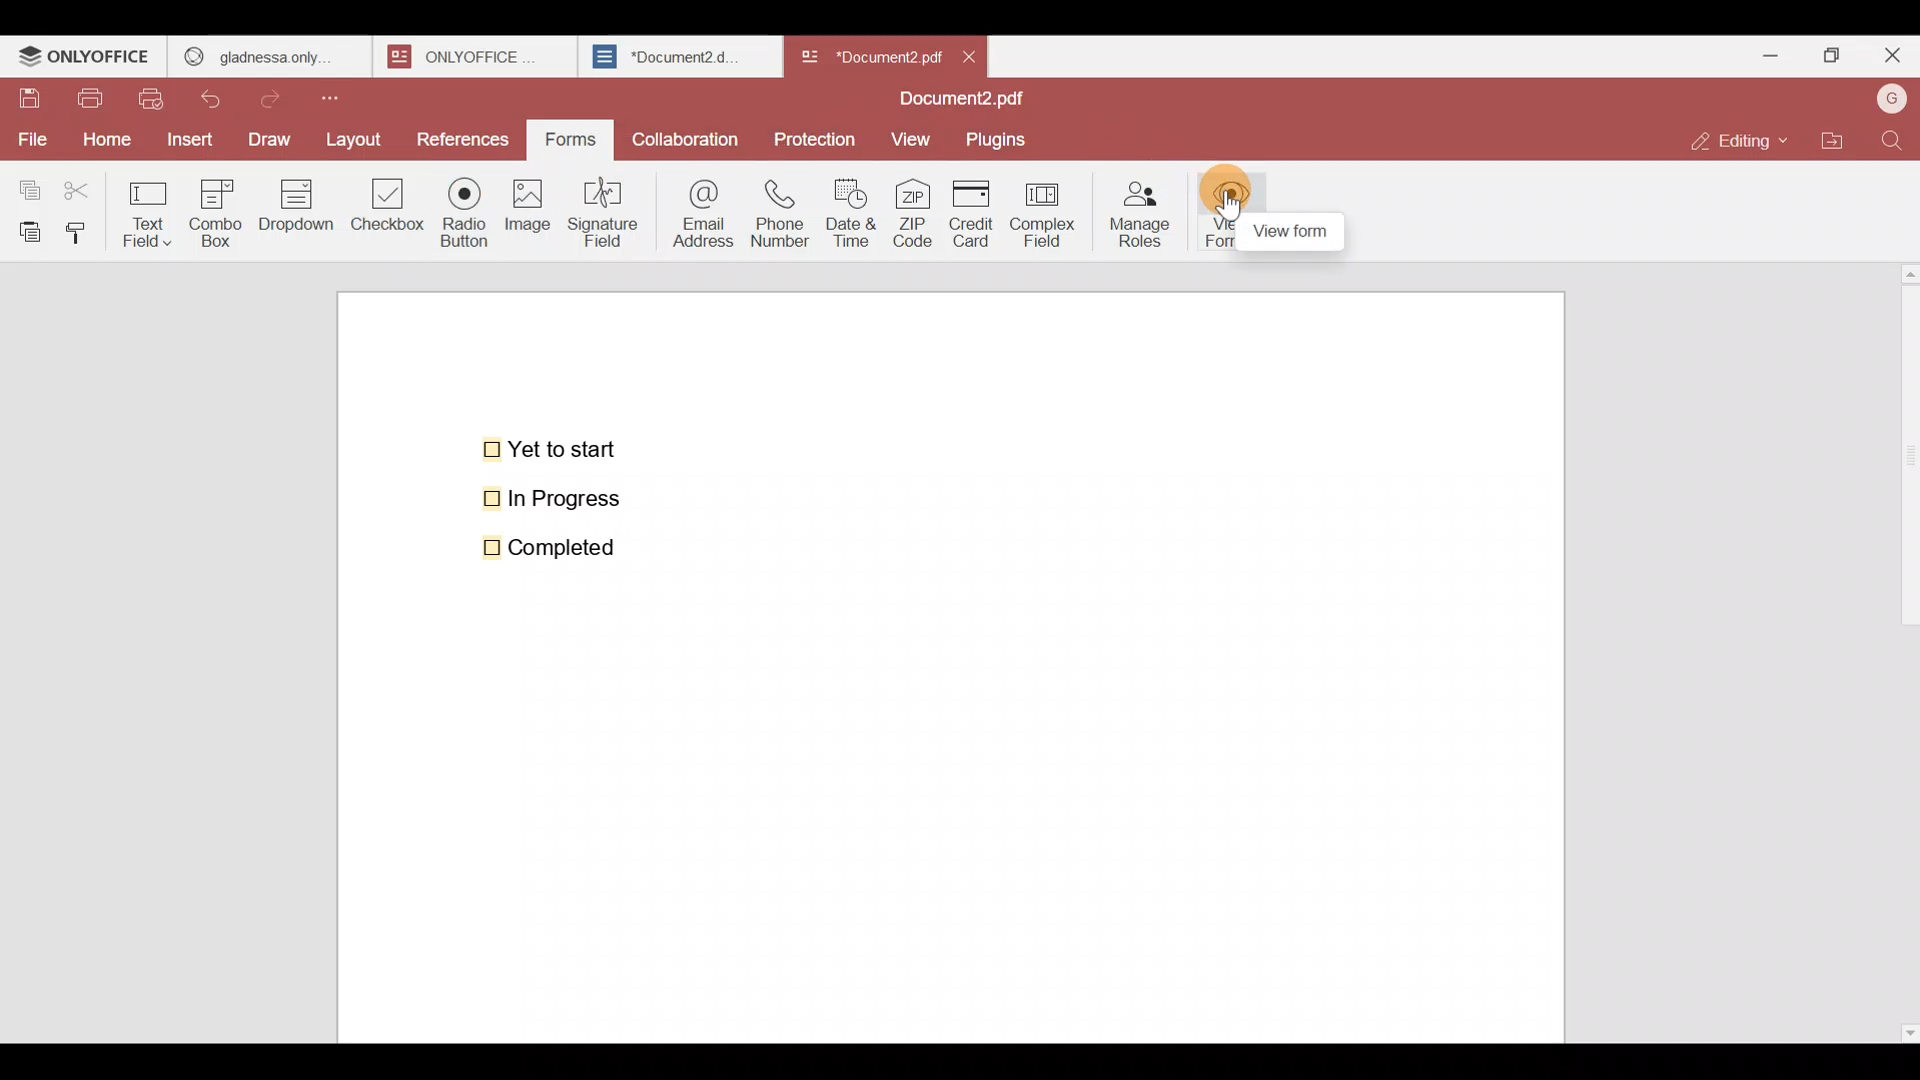 Image resolution: width=1920 pixels, height=1080 pixels. Describe the element at coordinates (1290, 232) in the screenshot. I see `view form` at that location.